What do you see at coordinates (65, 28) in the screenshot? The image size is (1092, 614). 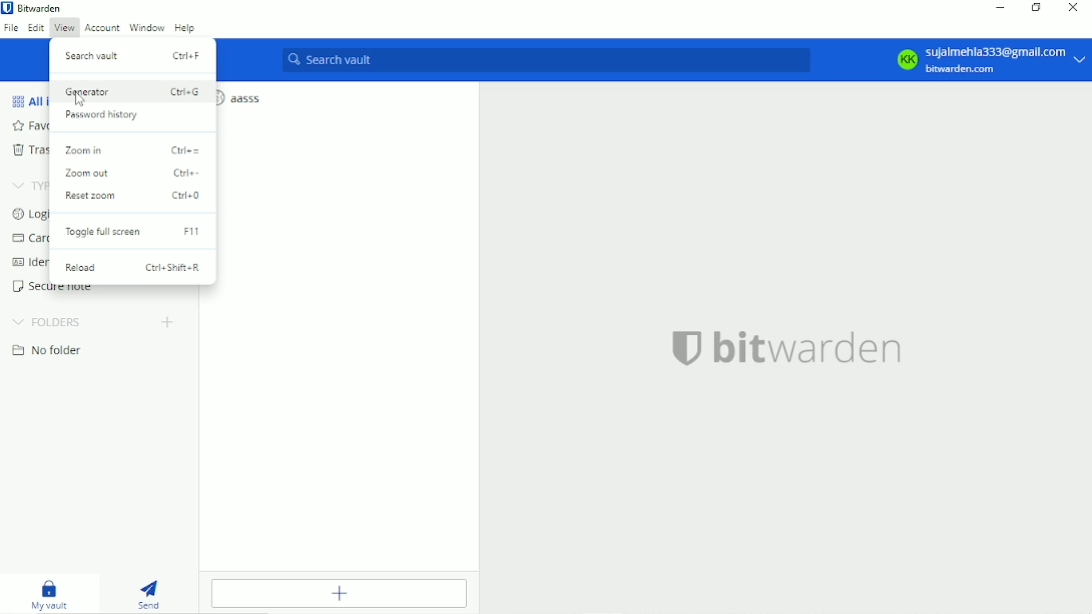 I see `View` at bounding box center [65, 28].